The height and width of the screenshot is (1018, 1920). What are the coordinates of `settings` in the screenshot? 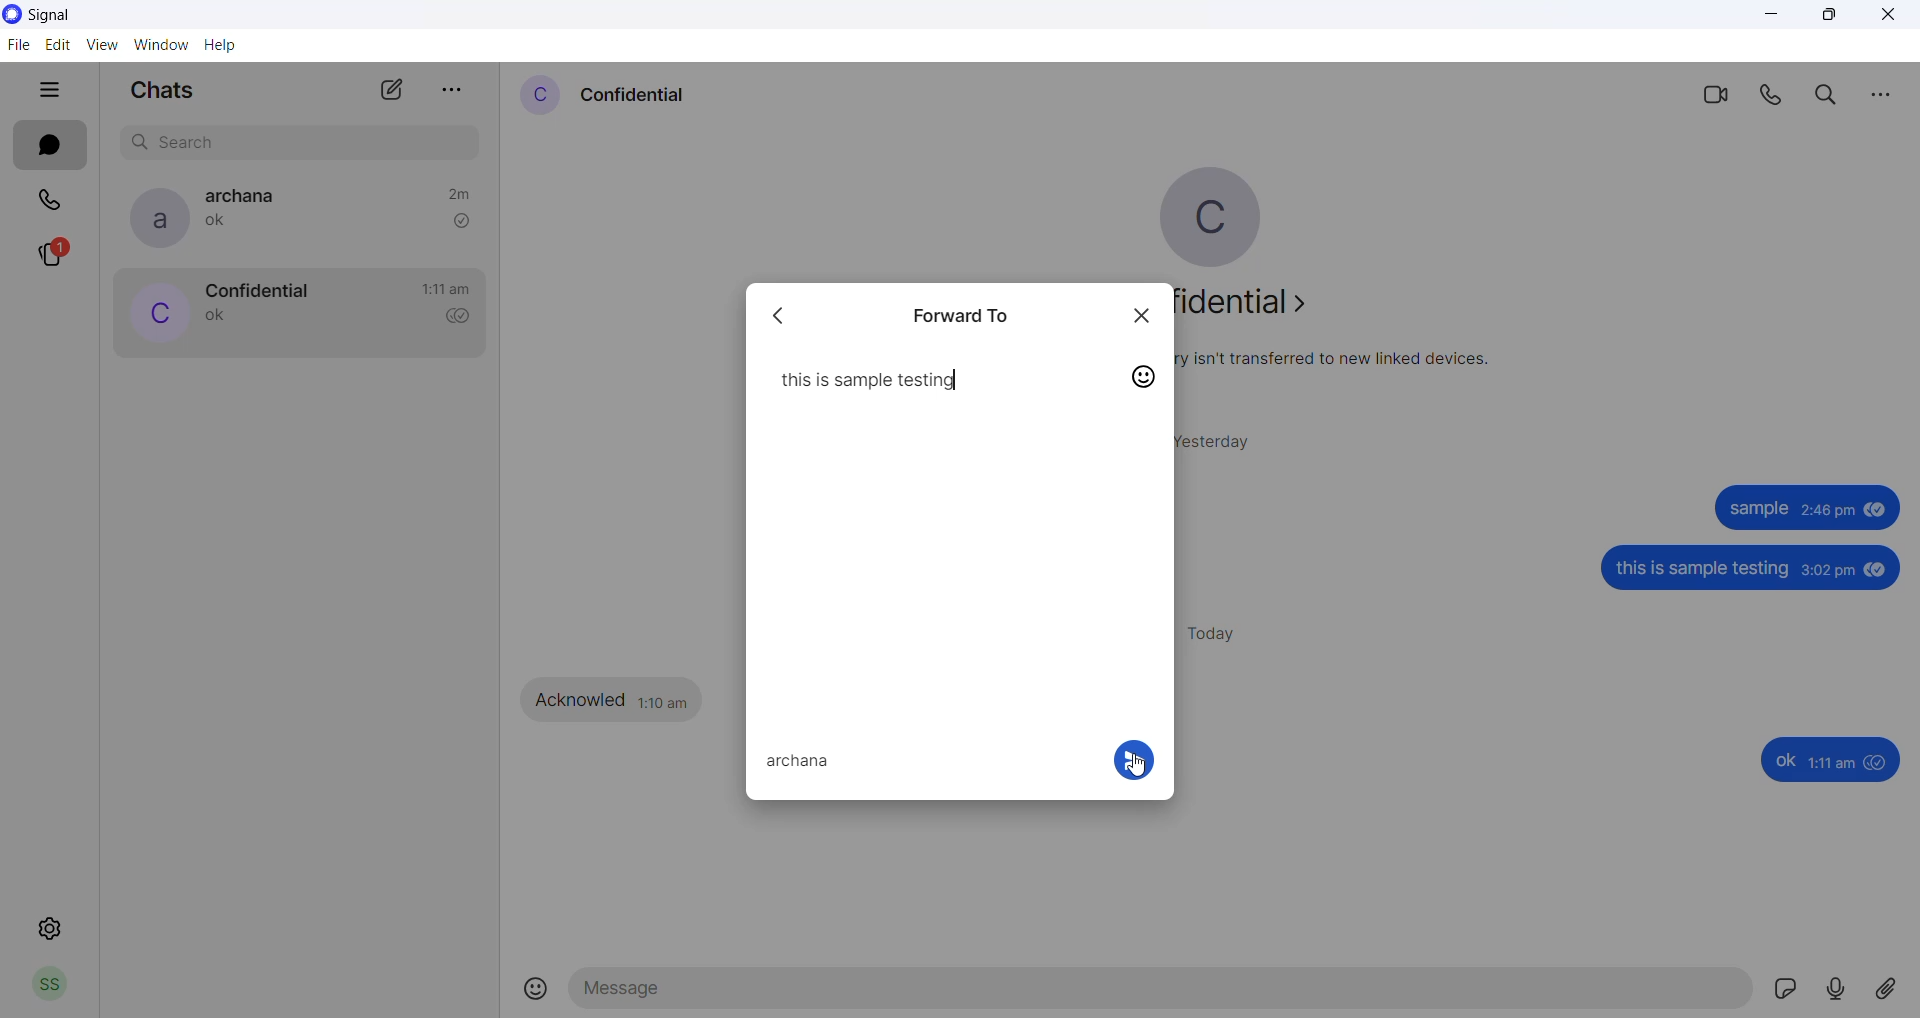 It's located at (50, 929).